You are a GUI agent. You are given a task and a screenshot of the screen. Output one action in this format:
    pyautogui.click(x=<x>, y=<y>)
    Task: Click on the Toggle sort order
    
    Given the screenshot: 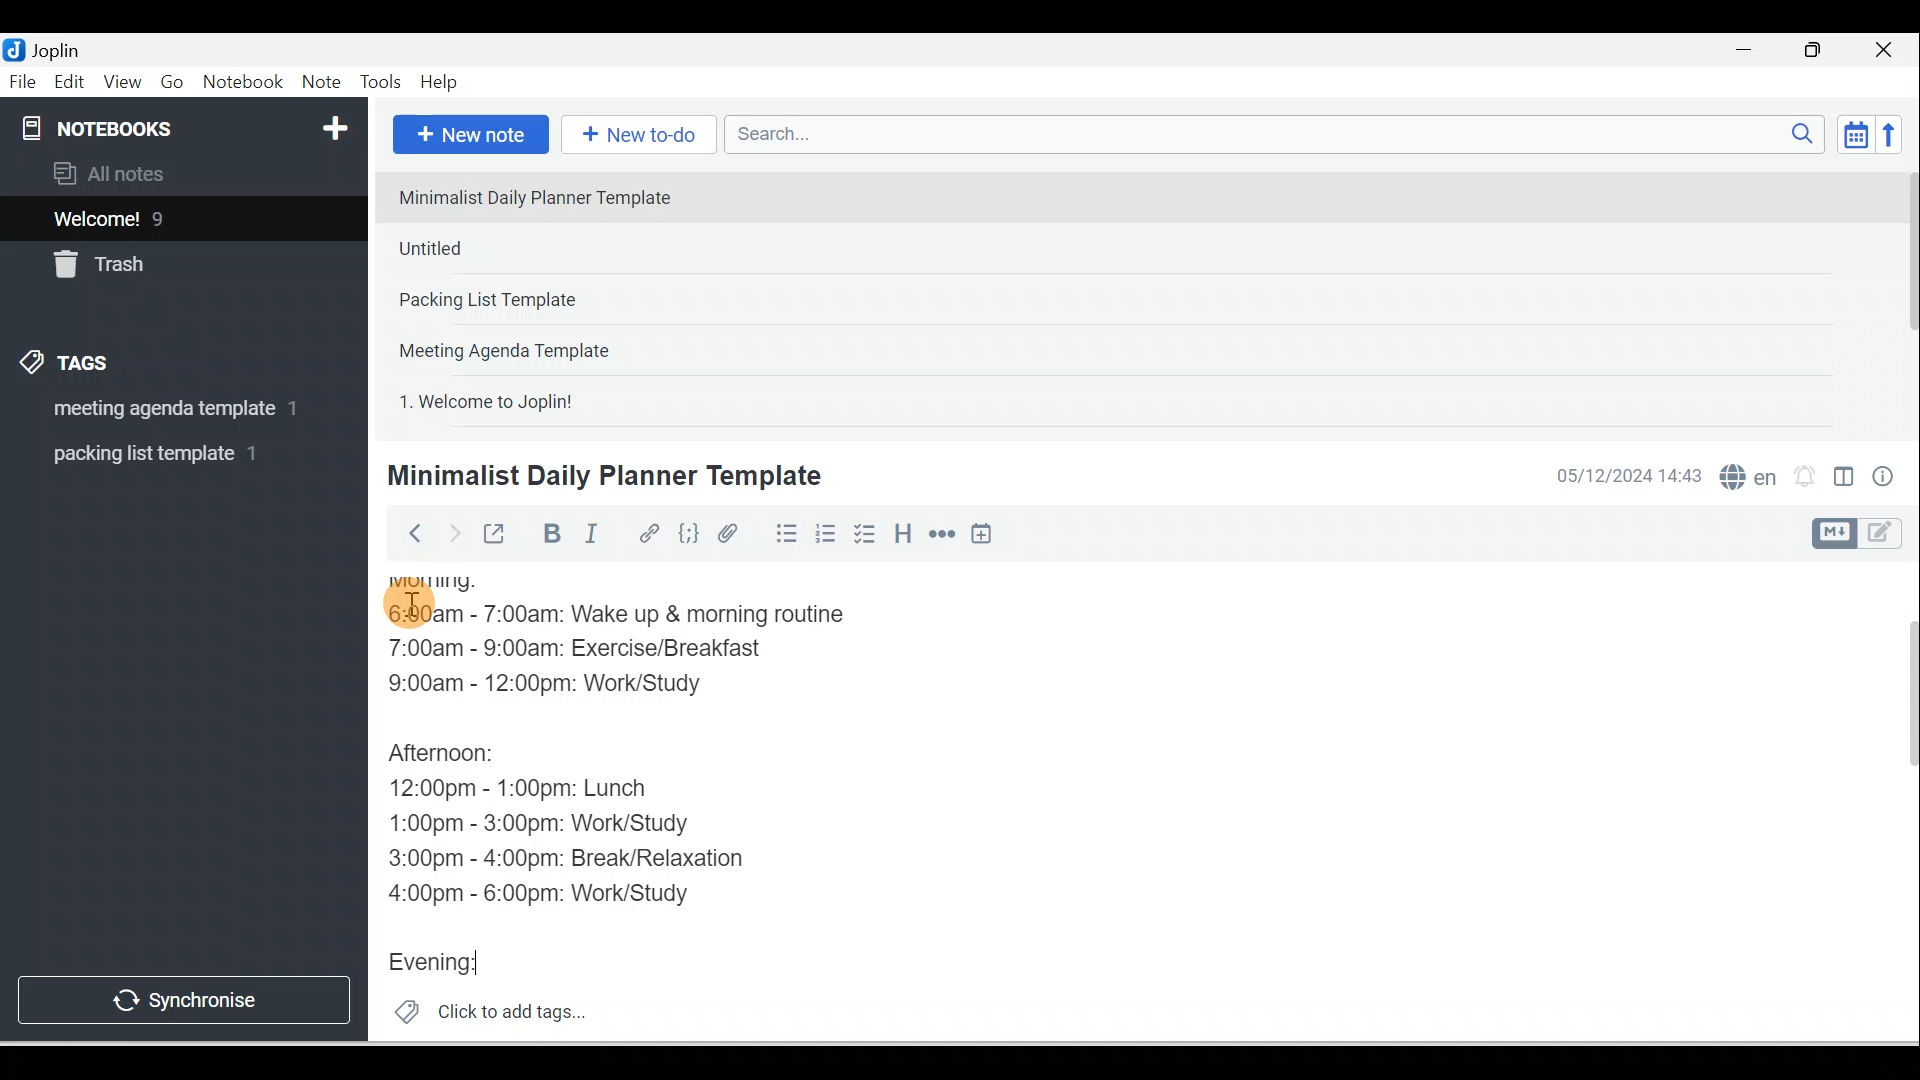 What is the action you would take?
    pyautogui.click(x=1855, y=133)
    